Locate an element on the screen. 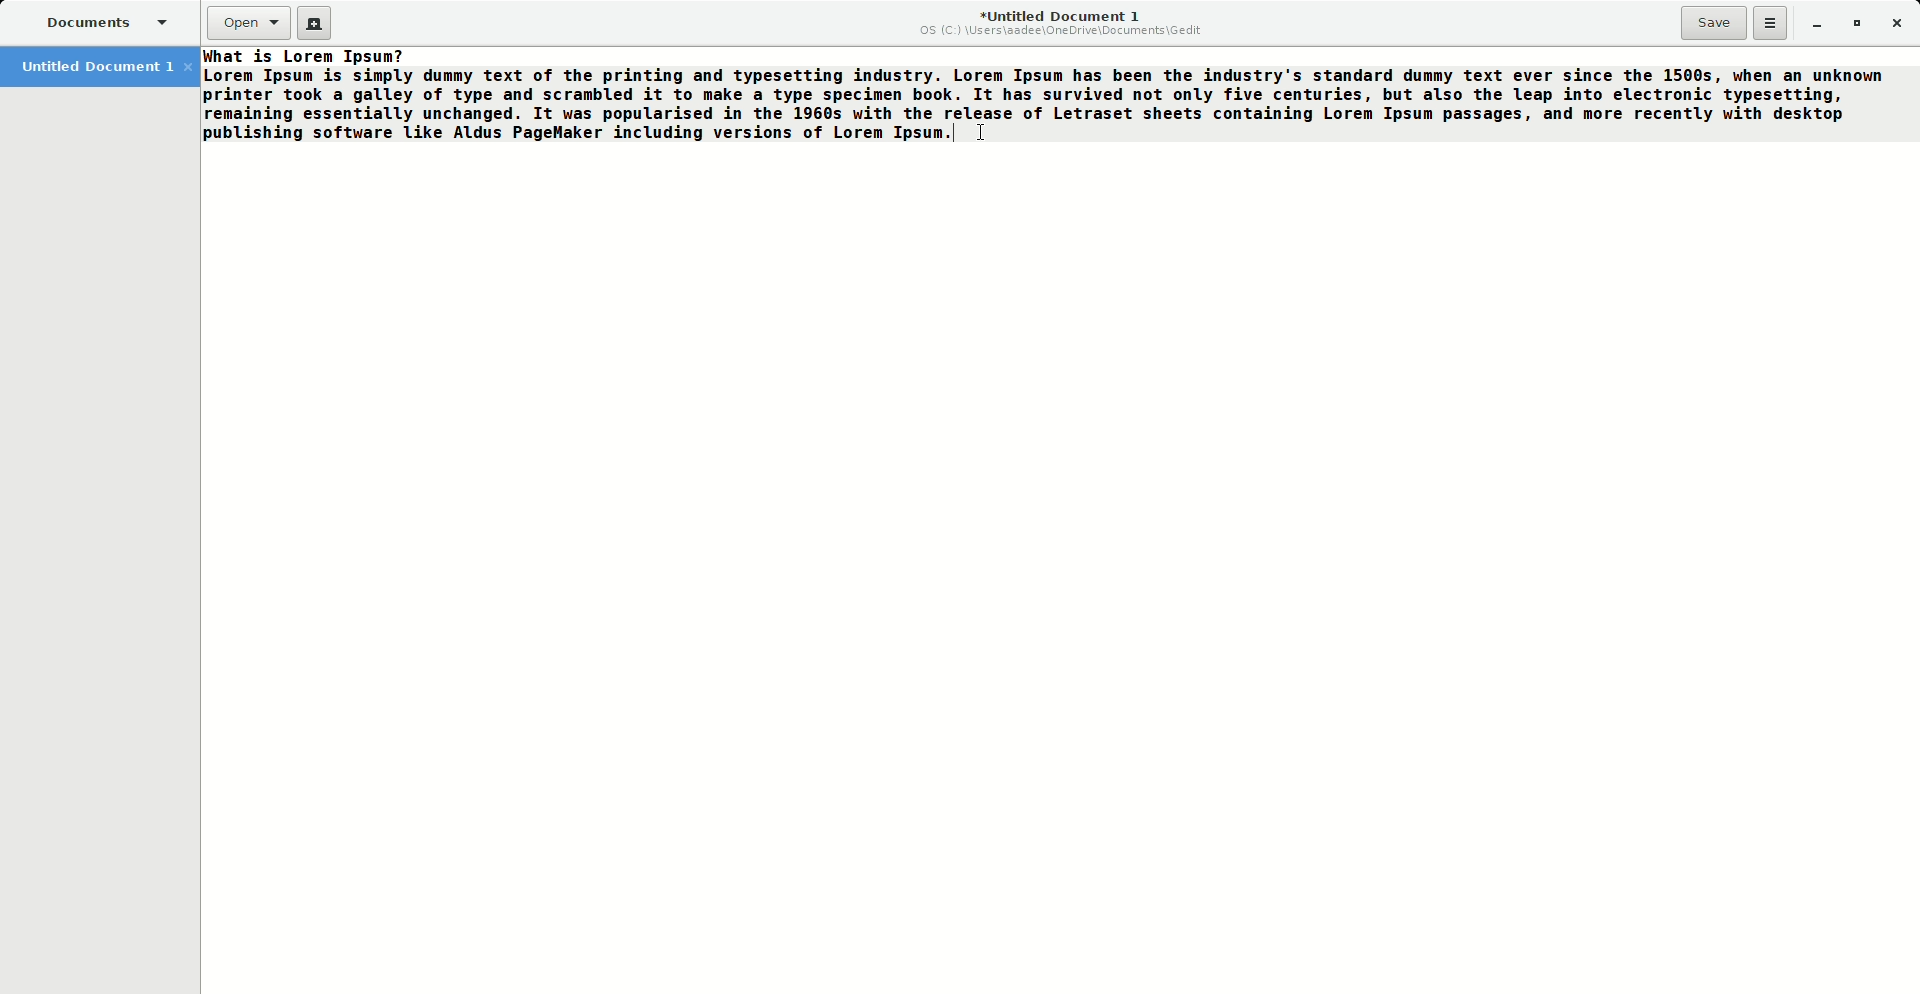 Image resolution: width=1920 pixels, height=994 pixels. New is located at coordinates (317, 26).